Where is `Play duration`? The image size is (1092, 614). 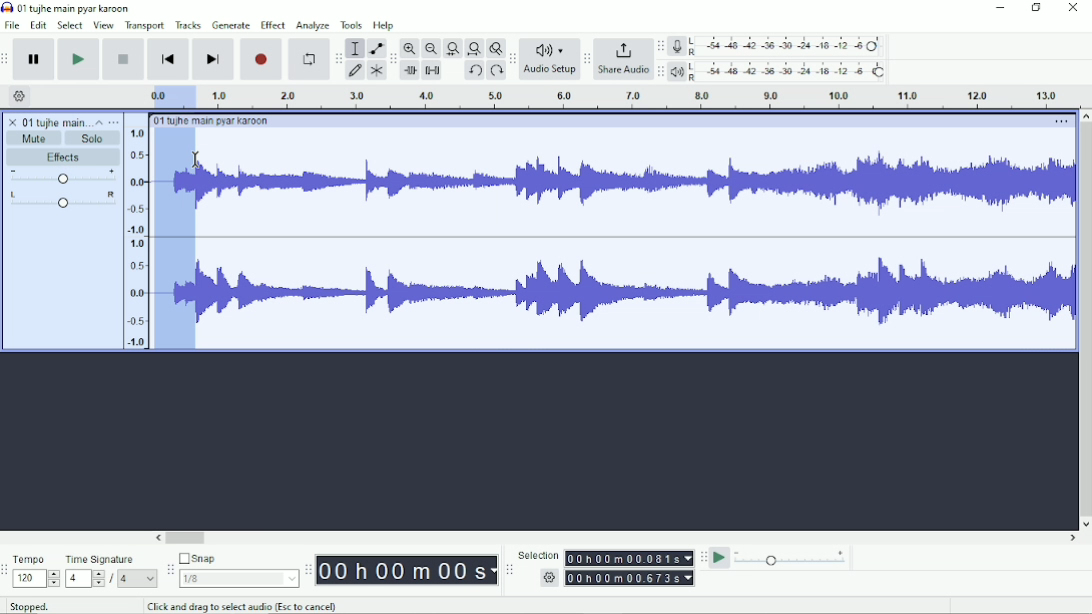
Play duration is located at coordinates (635, 97).